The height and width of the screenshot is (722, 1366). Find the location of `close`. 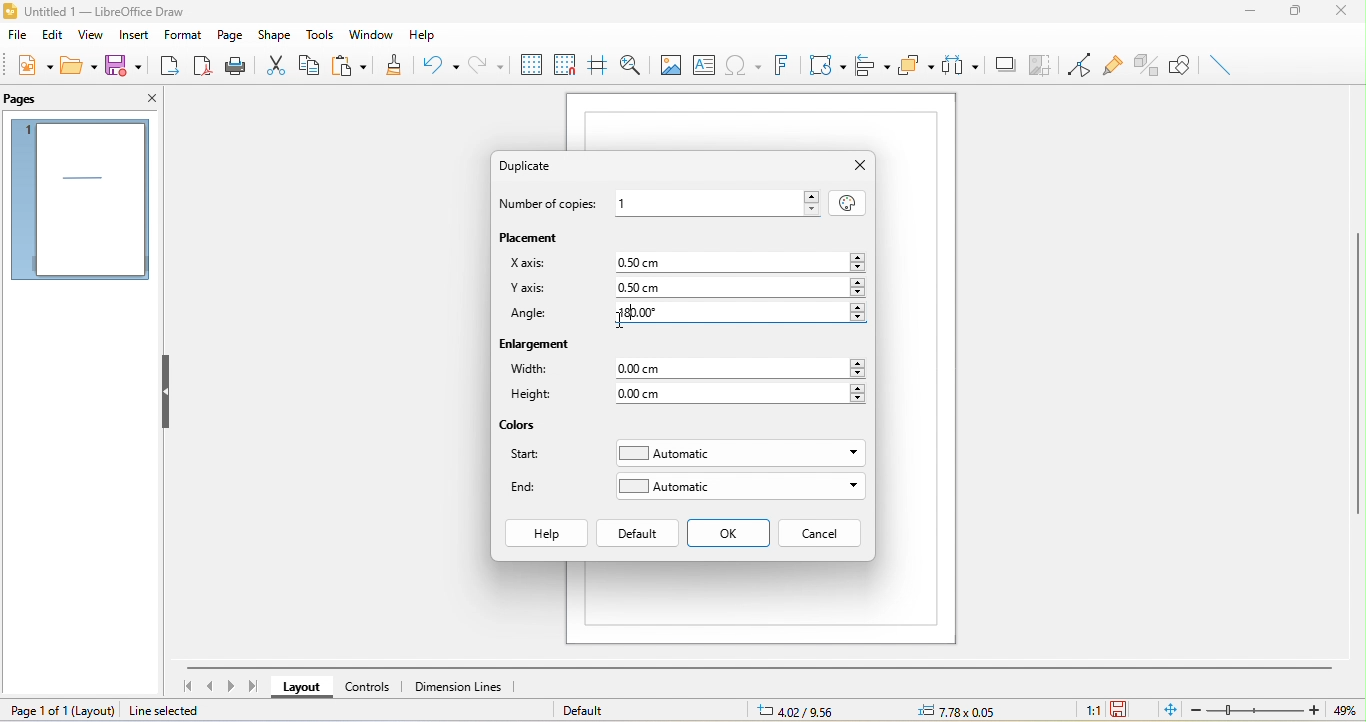

close is located at coordinates (148, 101).